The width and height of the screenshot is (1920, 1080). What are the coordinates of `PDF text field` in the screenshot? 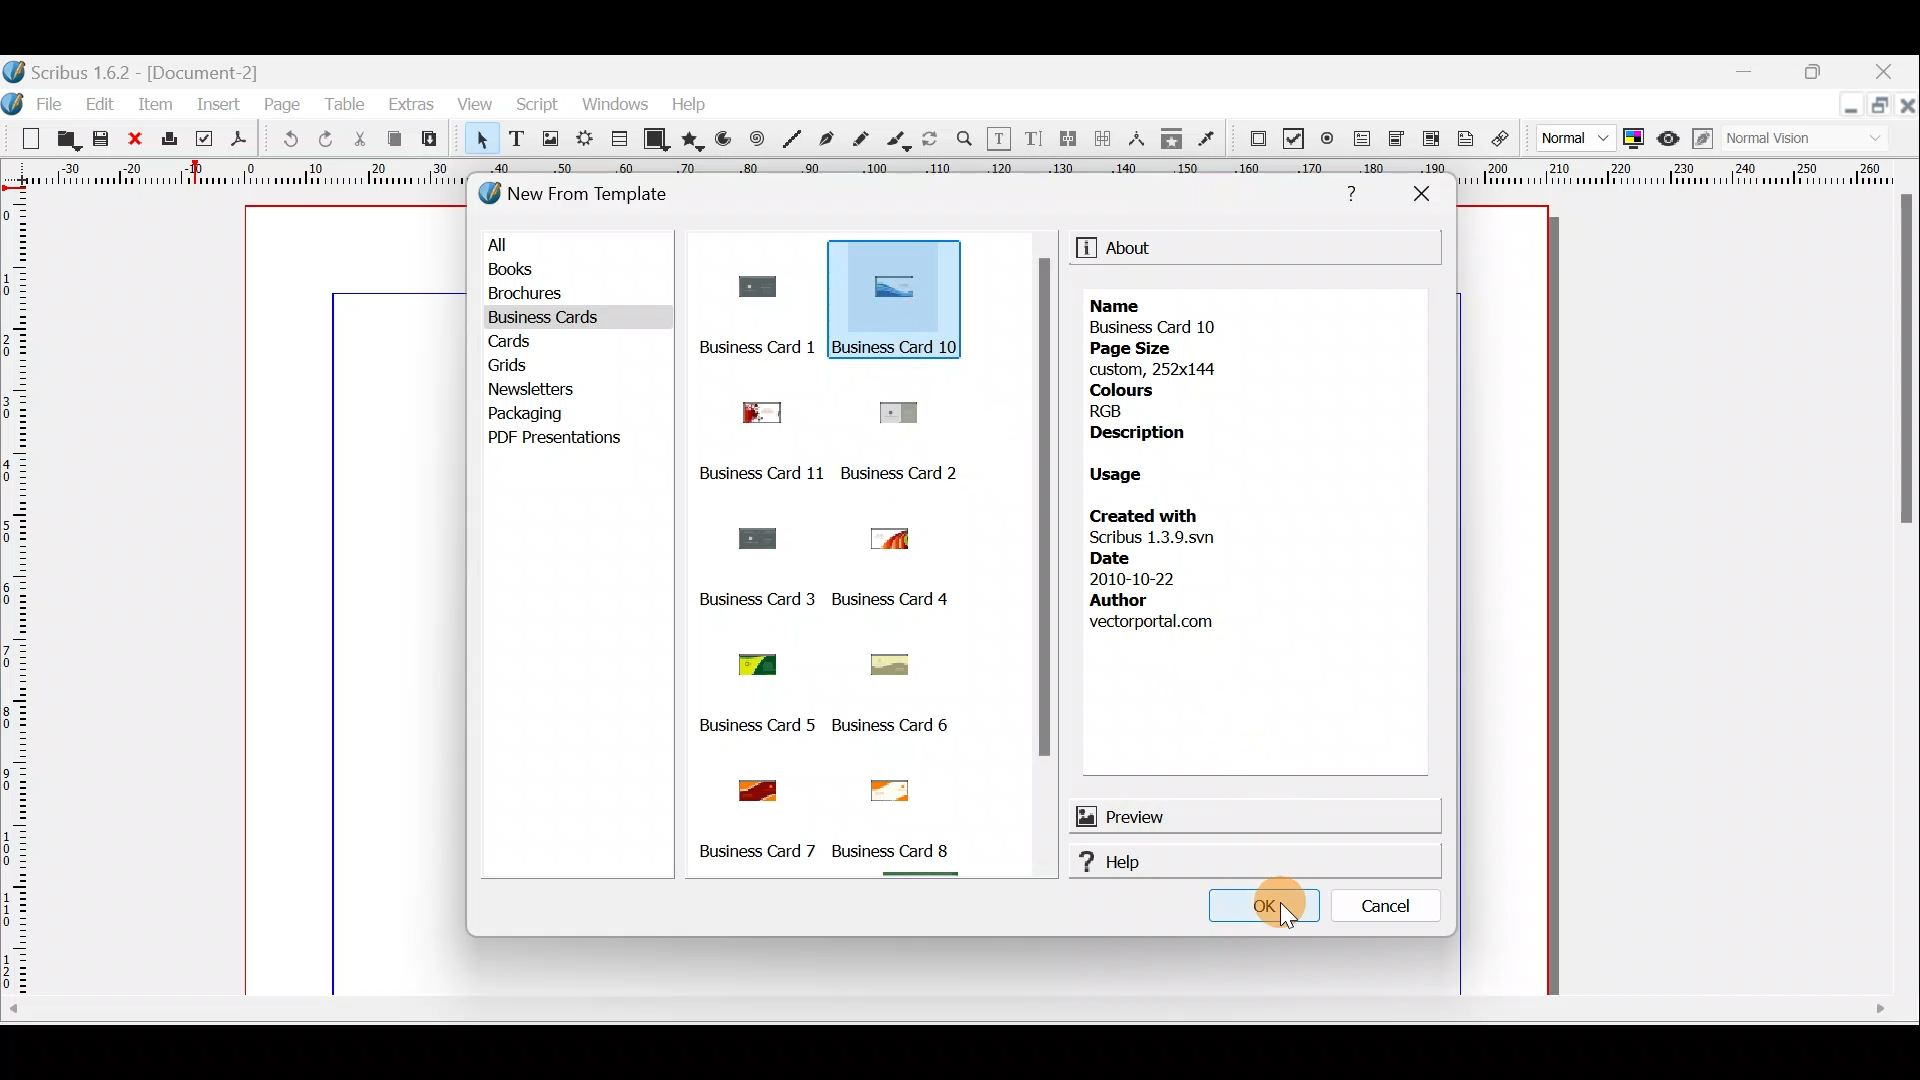 It's located at (1363, 141).